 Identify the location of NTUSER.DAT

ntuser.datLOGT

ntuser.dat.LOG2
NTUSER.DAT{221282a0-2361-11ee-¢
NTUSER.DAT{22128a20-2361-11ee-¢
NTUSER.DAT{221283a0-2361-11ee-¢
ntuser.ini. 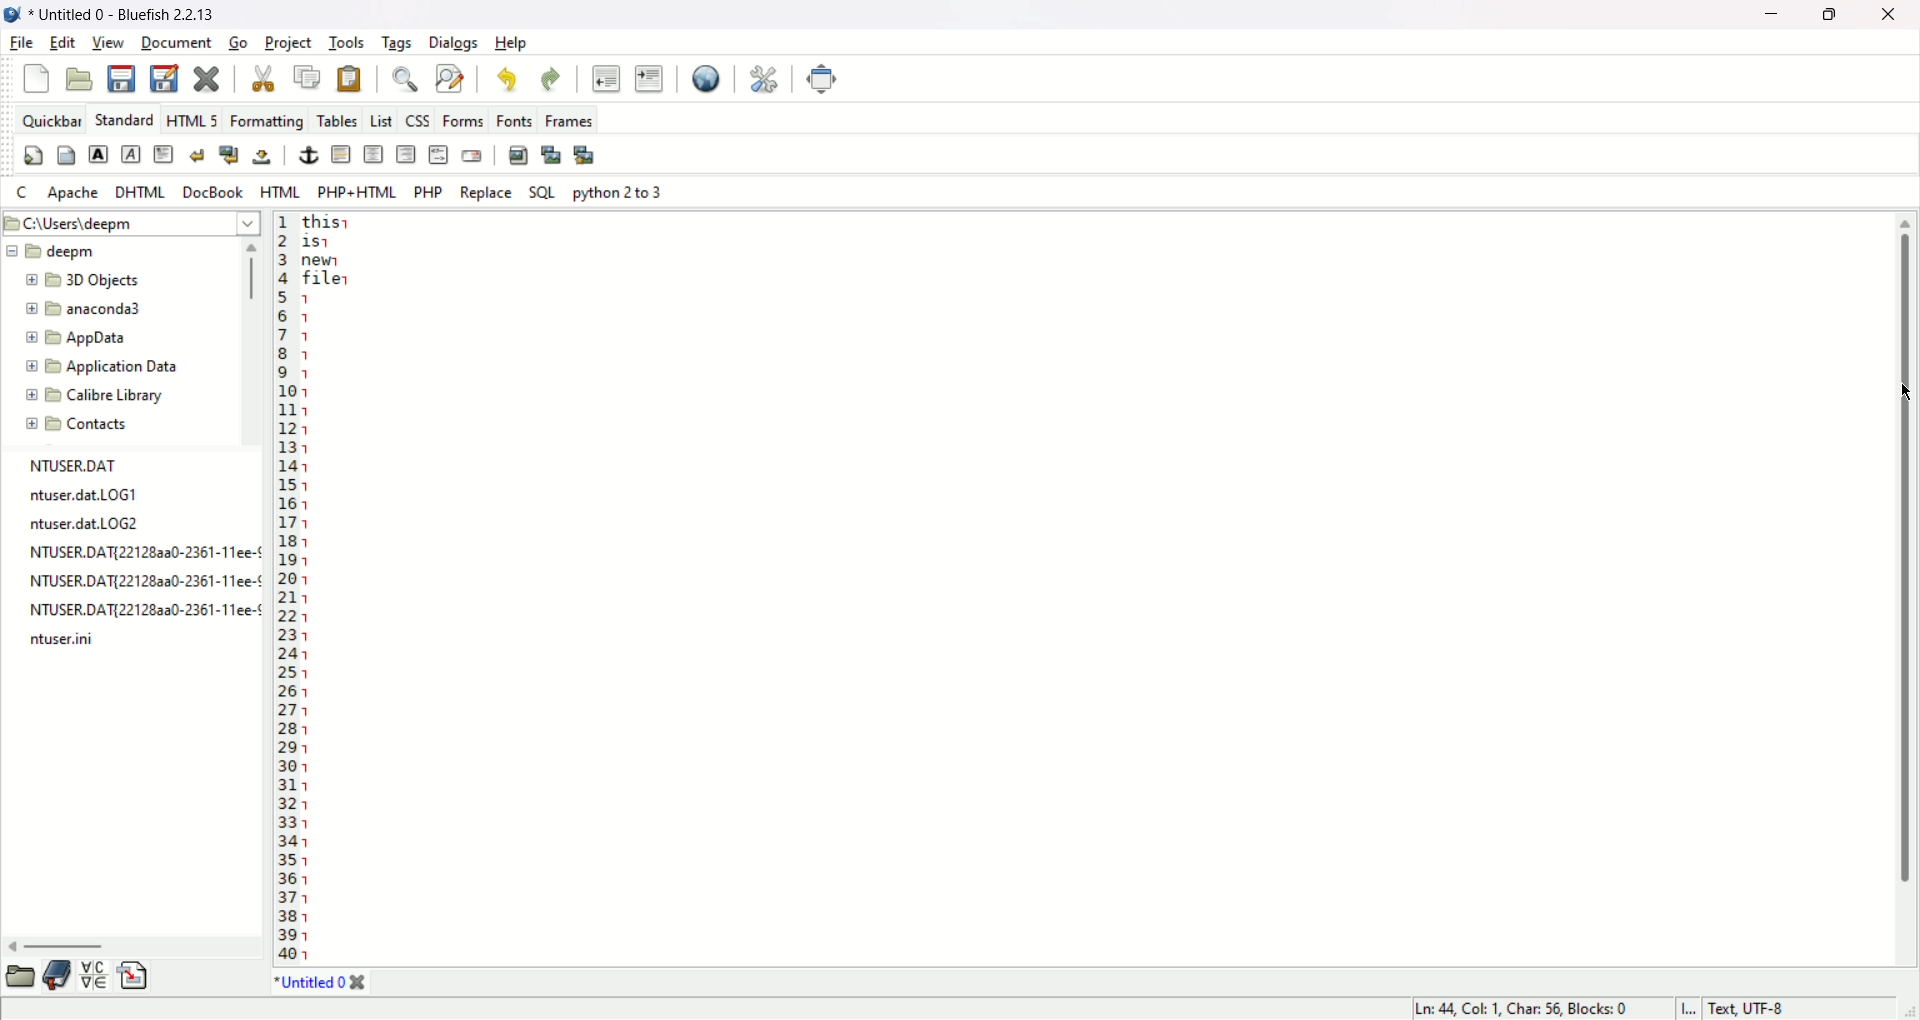
(141, 557).